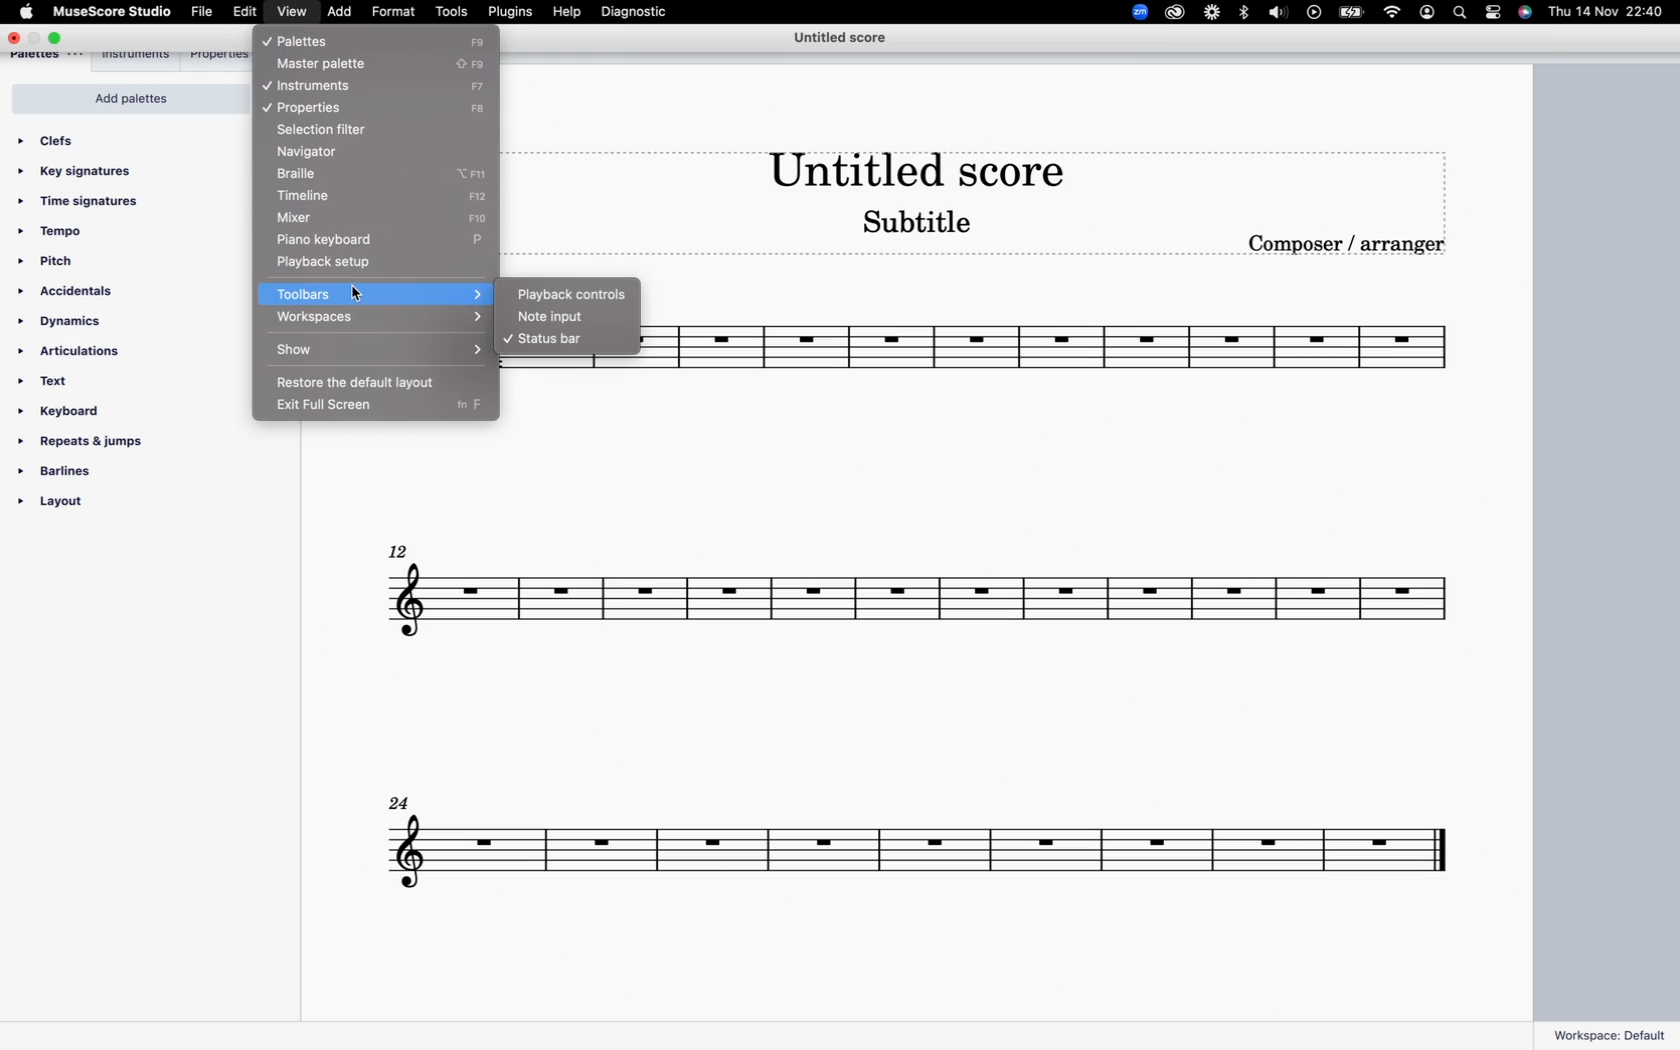 The width and height of the screenshot is (1680, 1050). What do you see at coordinates (326, 151) in the screenshot?
I see `navigator` at bounding box center [326, 151].